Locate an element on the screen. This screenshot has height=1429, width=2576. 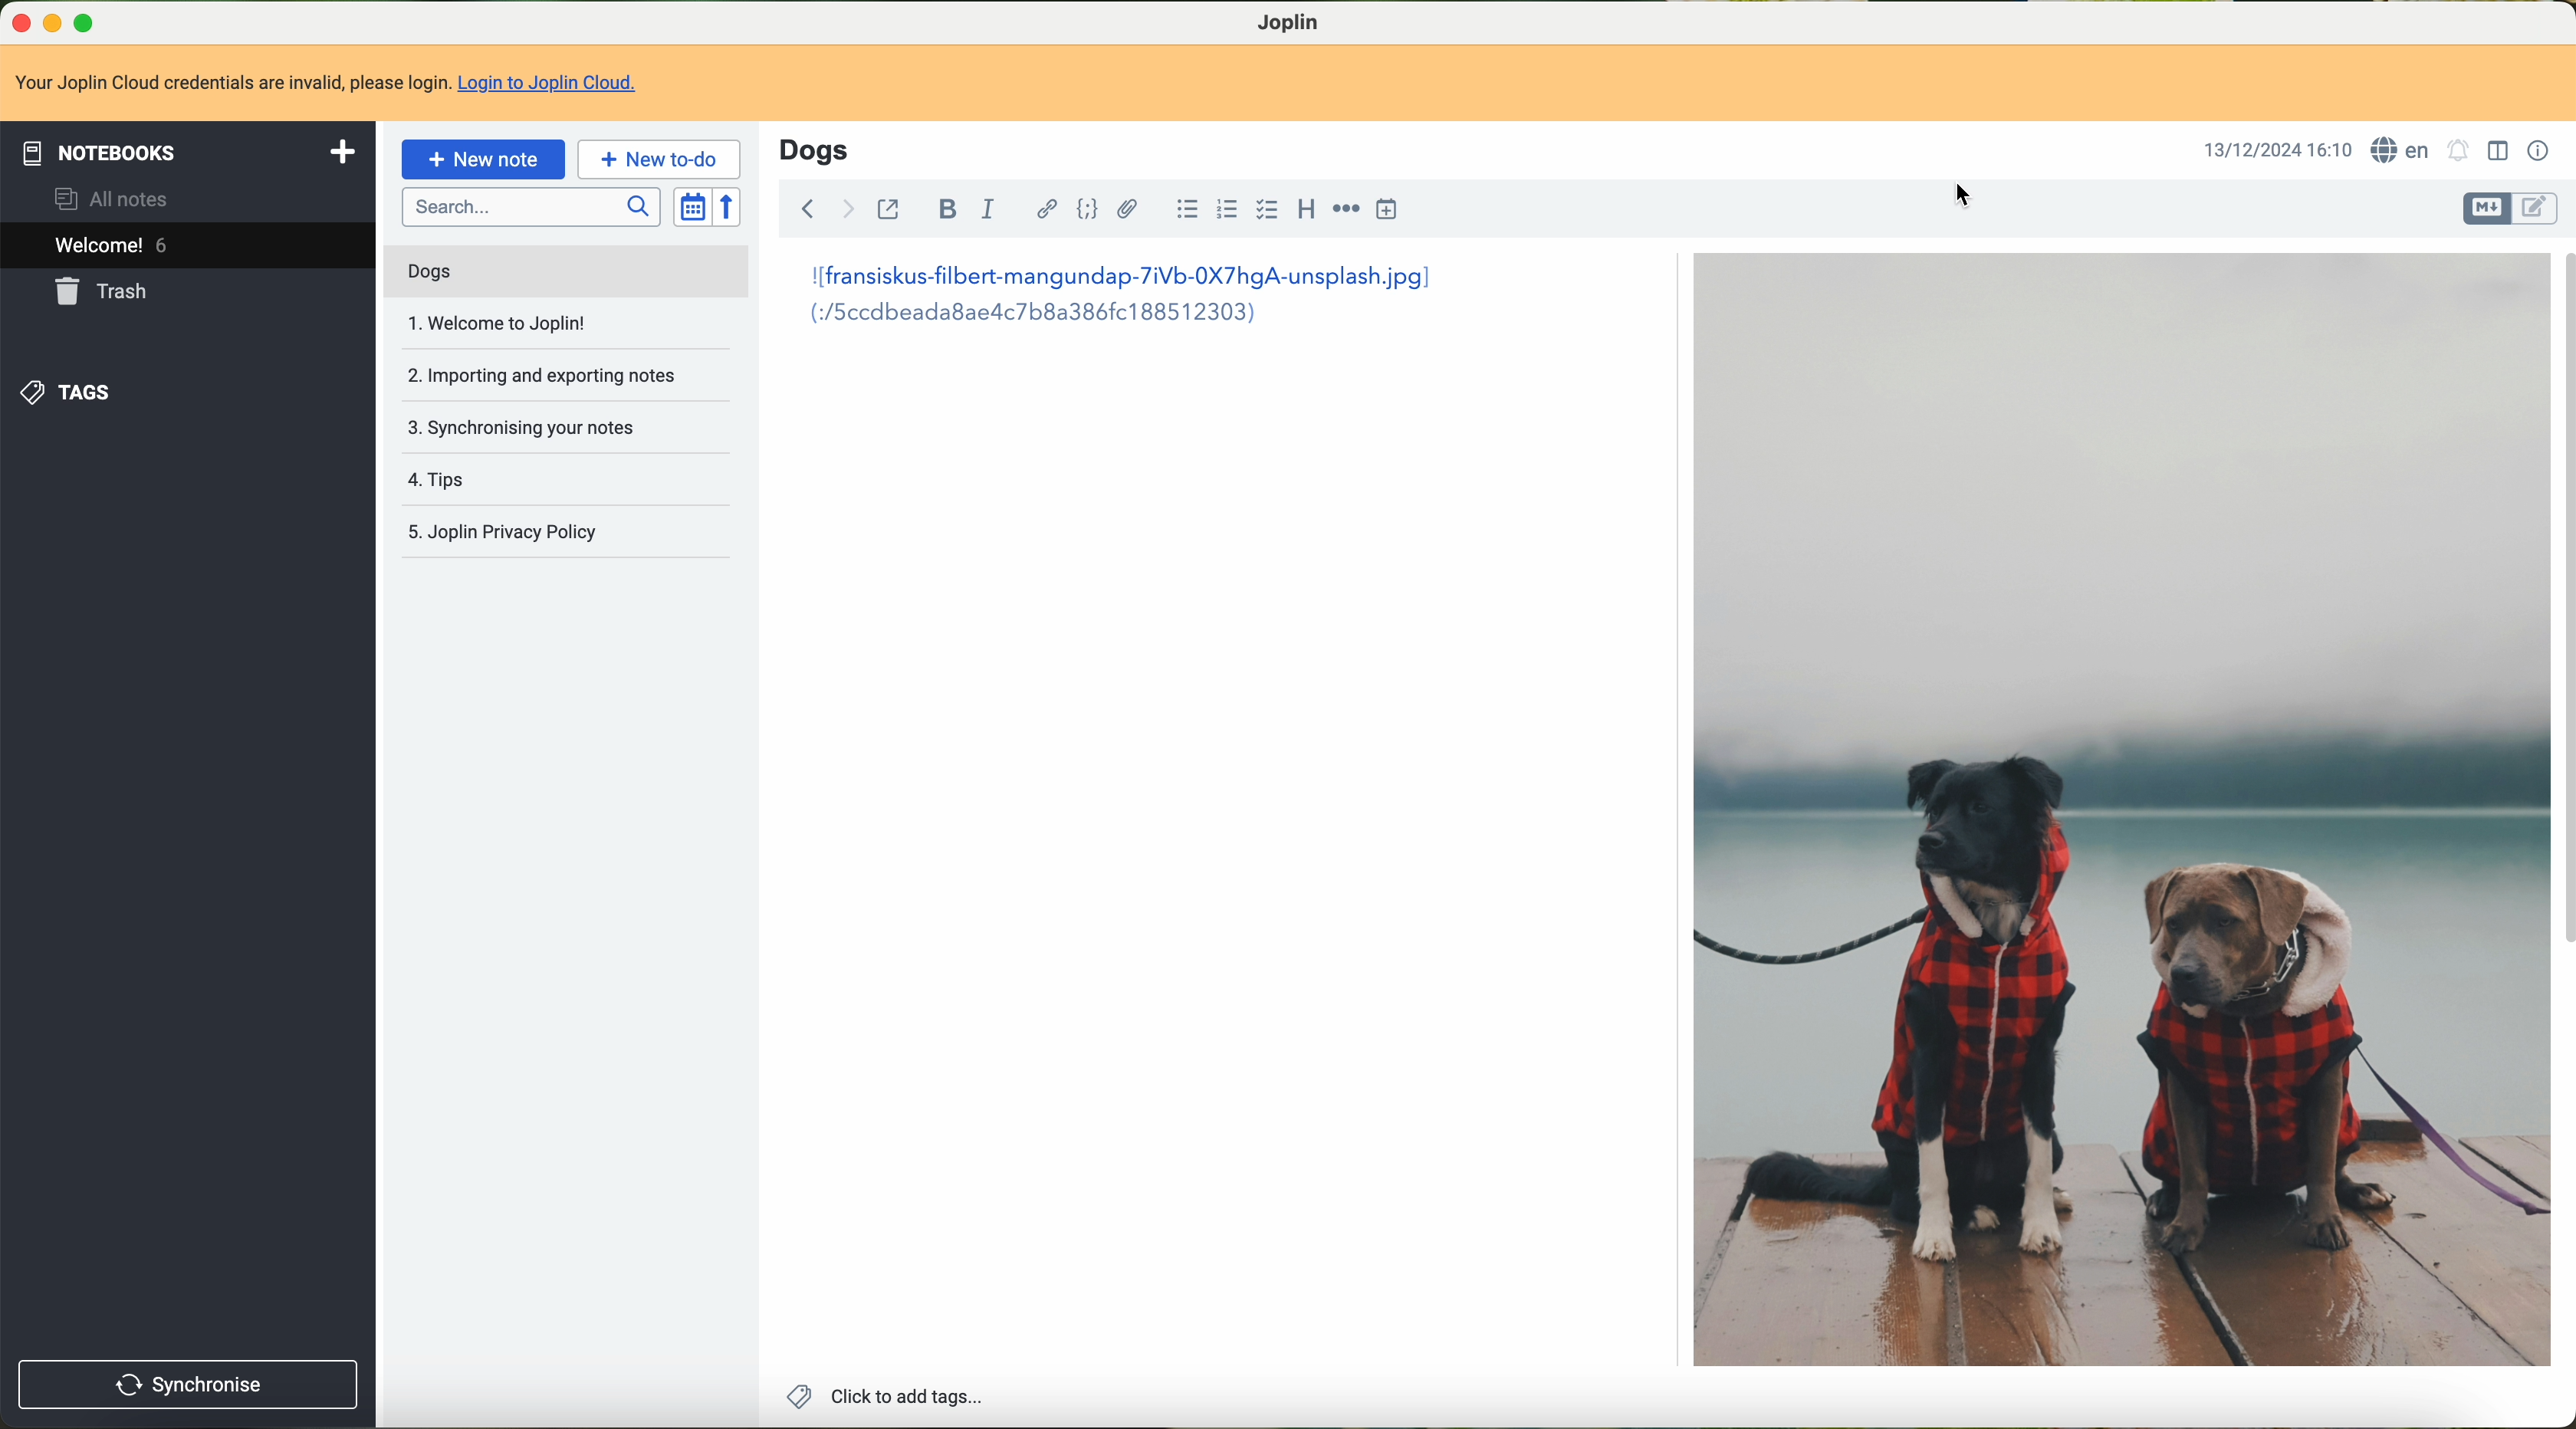
search bar is located at coordinates (532, 208).